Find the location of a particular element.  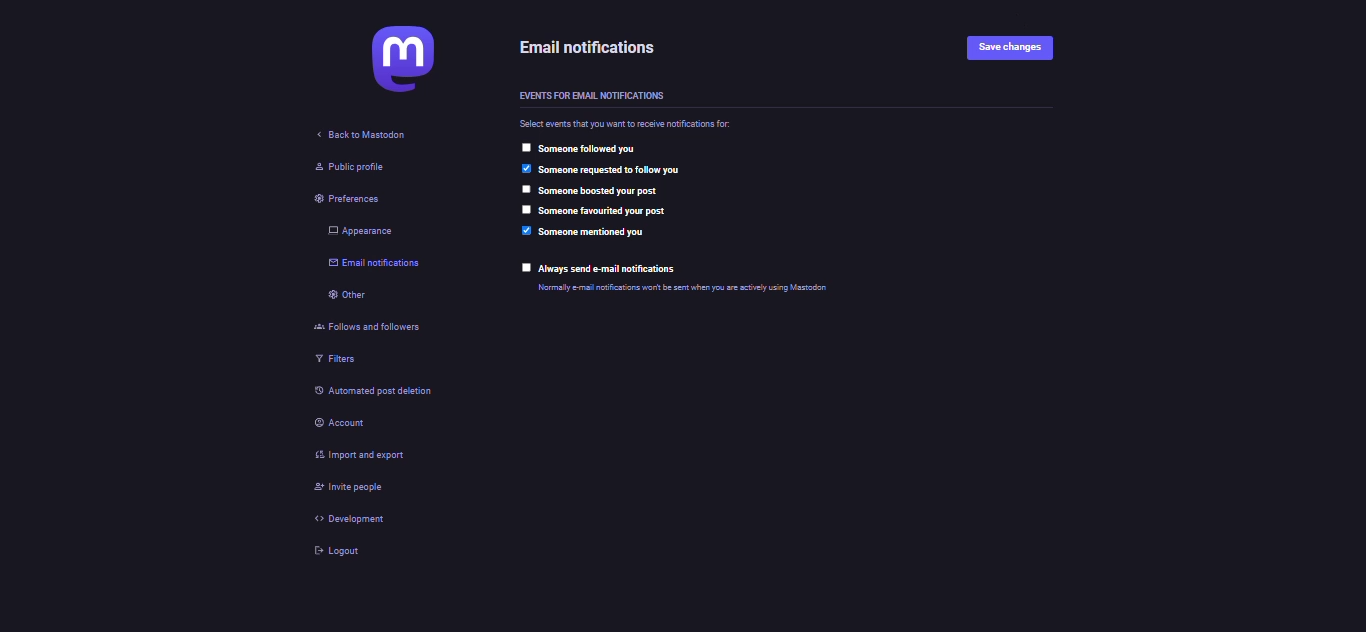

enabled is located at coordinates (527, 230).